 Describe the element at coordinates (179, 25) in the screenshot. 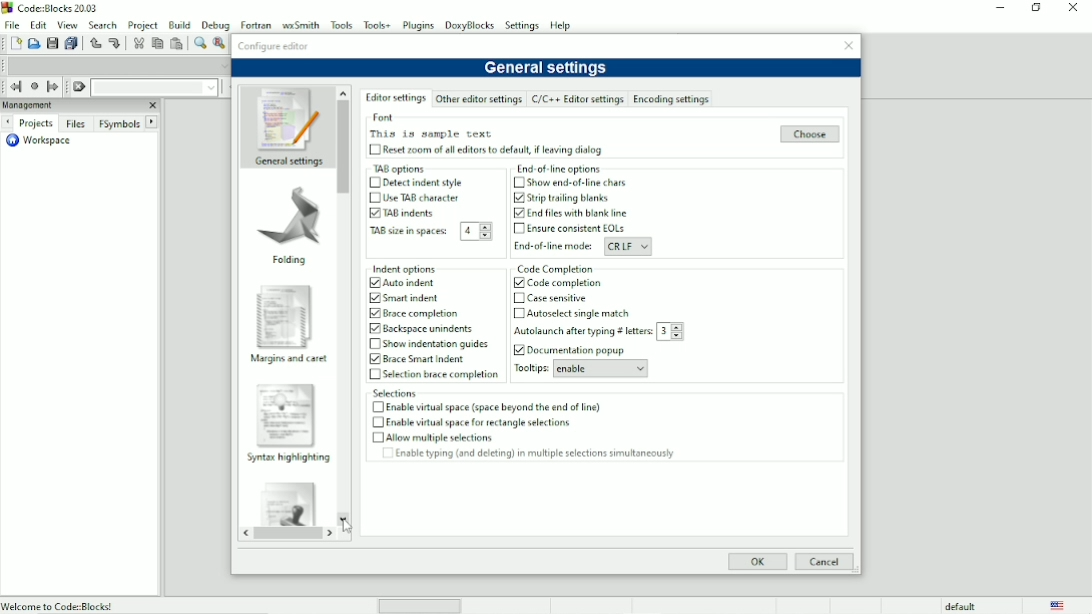

I see `Build` at that location.